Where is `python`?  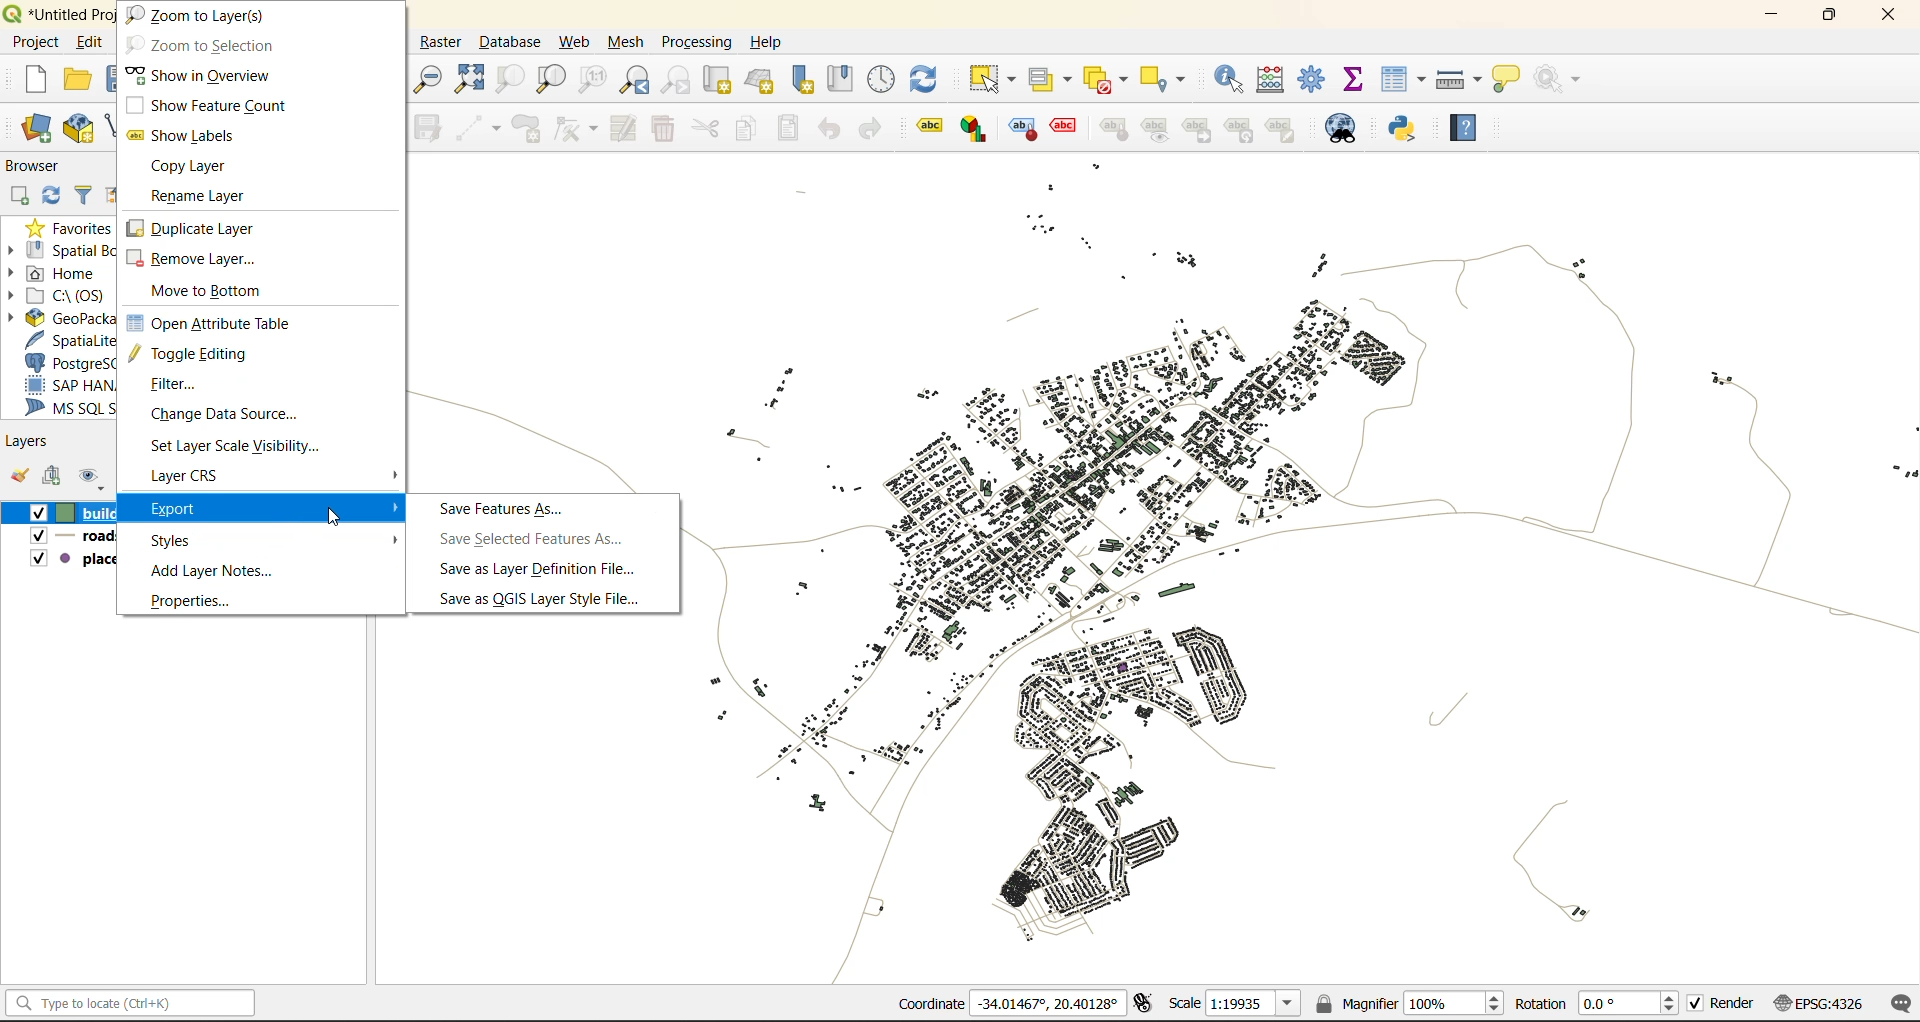
python is located at coordinates (1408, 128).